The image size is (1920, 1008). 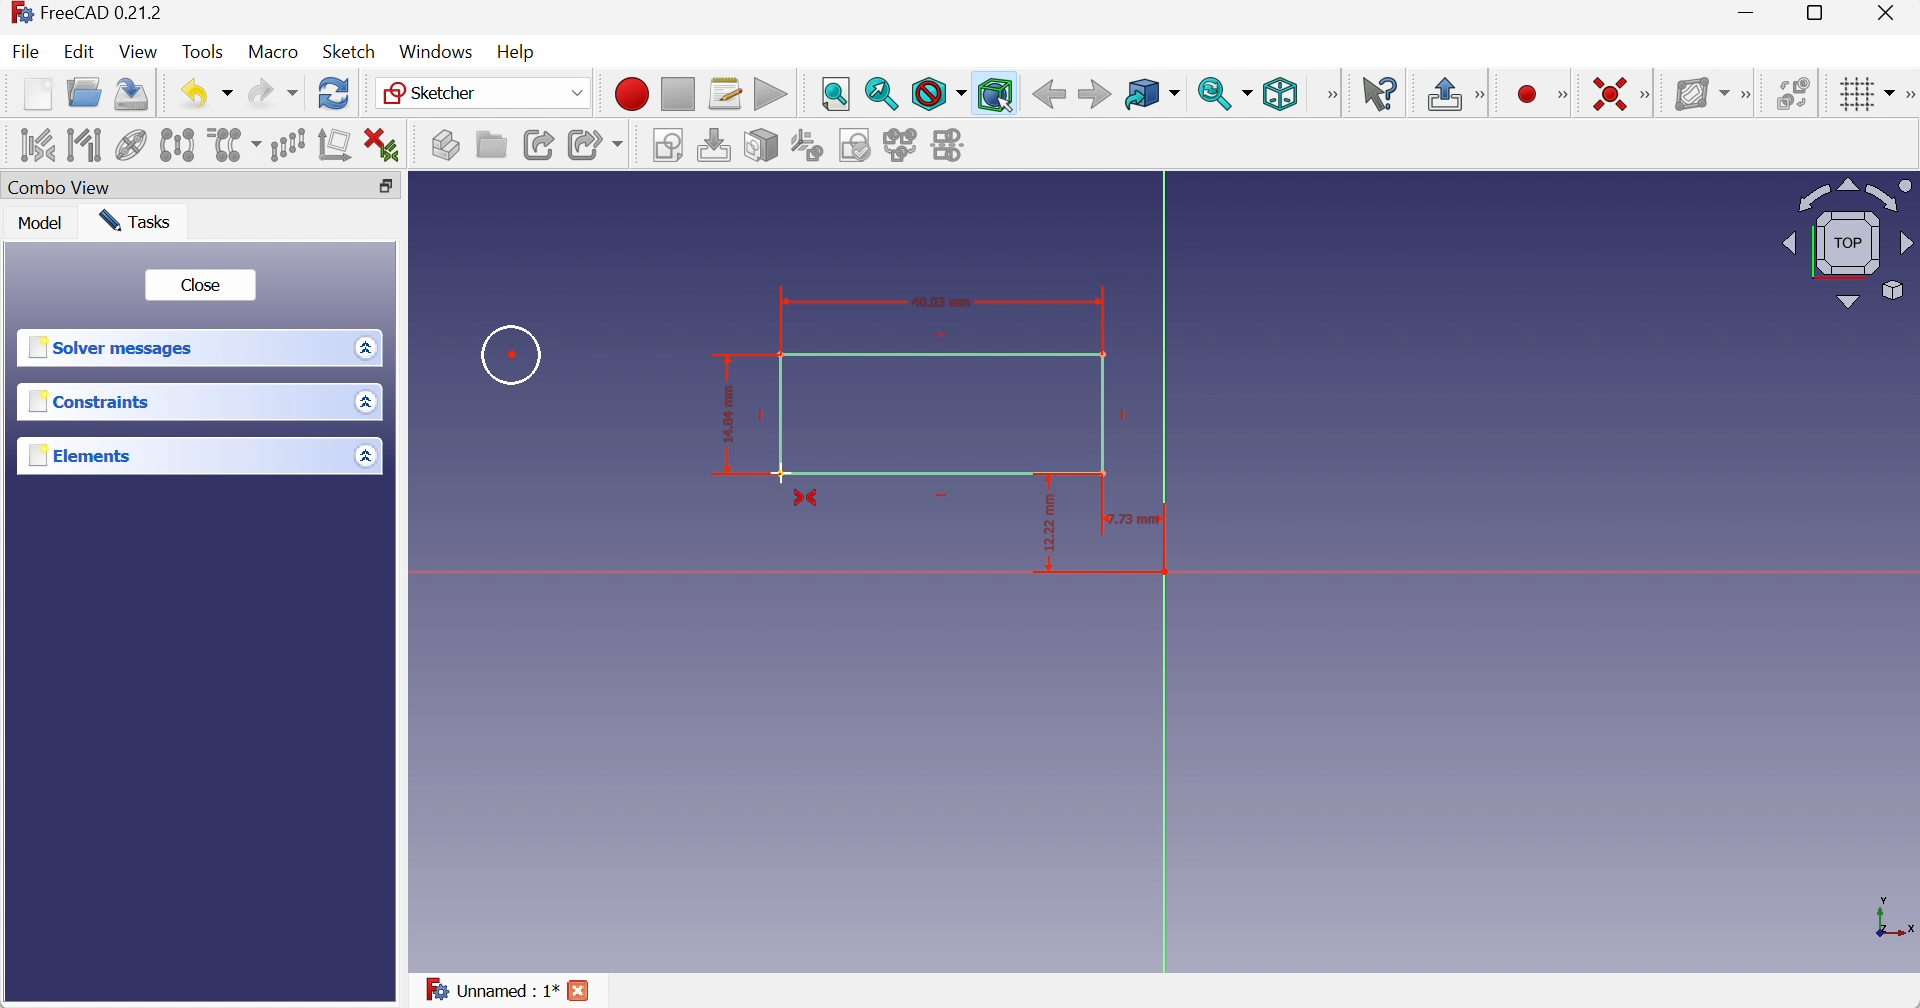 I want to click on Drop down, so click(x=365, y=458).